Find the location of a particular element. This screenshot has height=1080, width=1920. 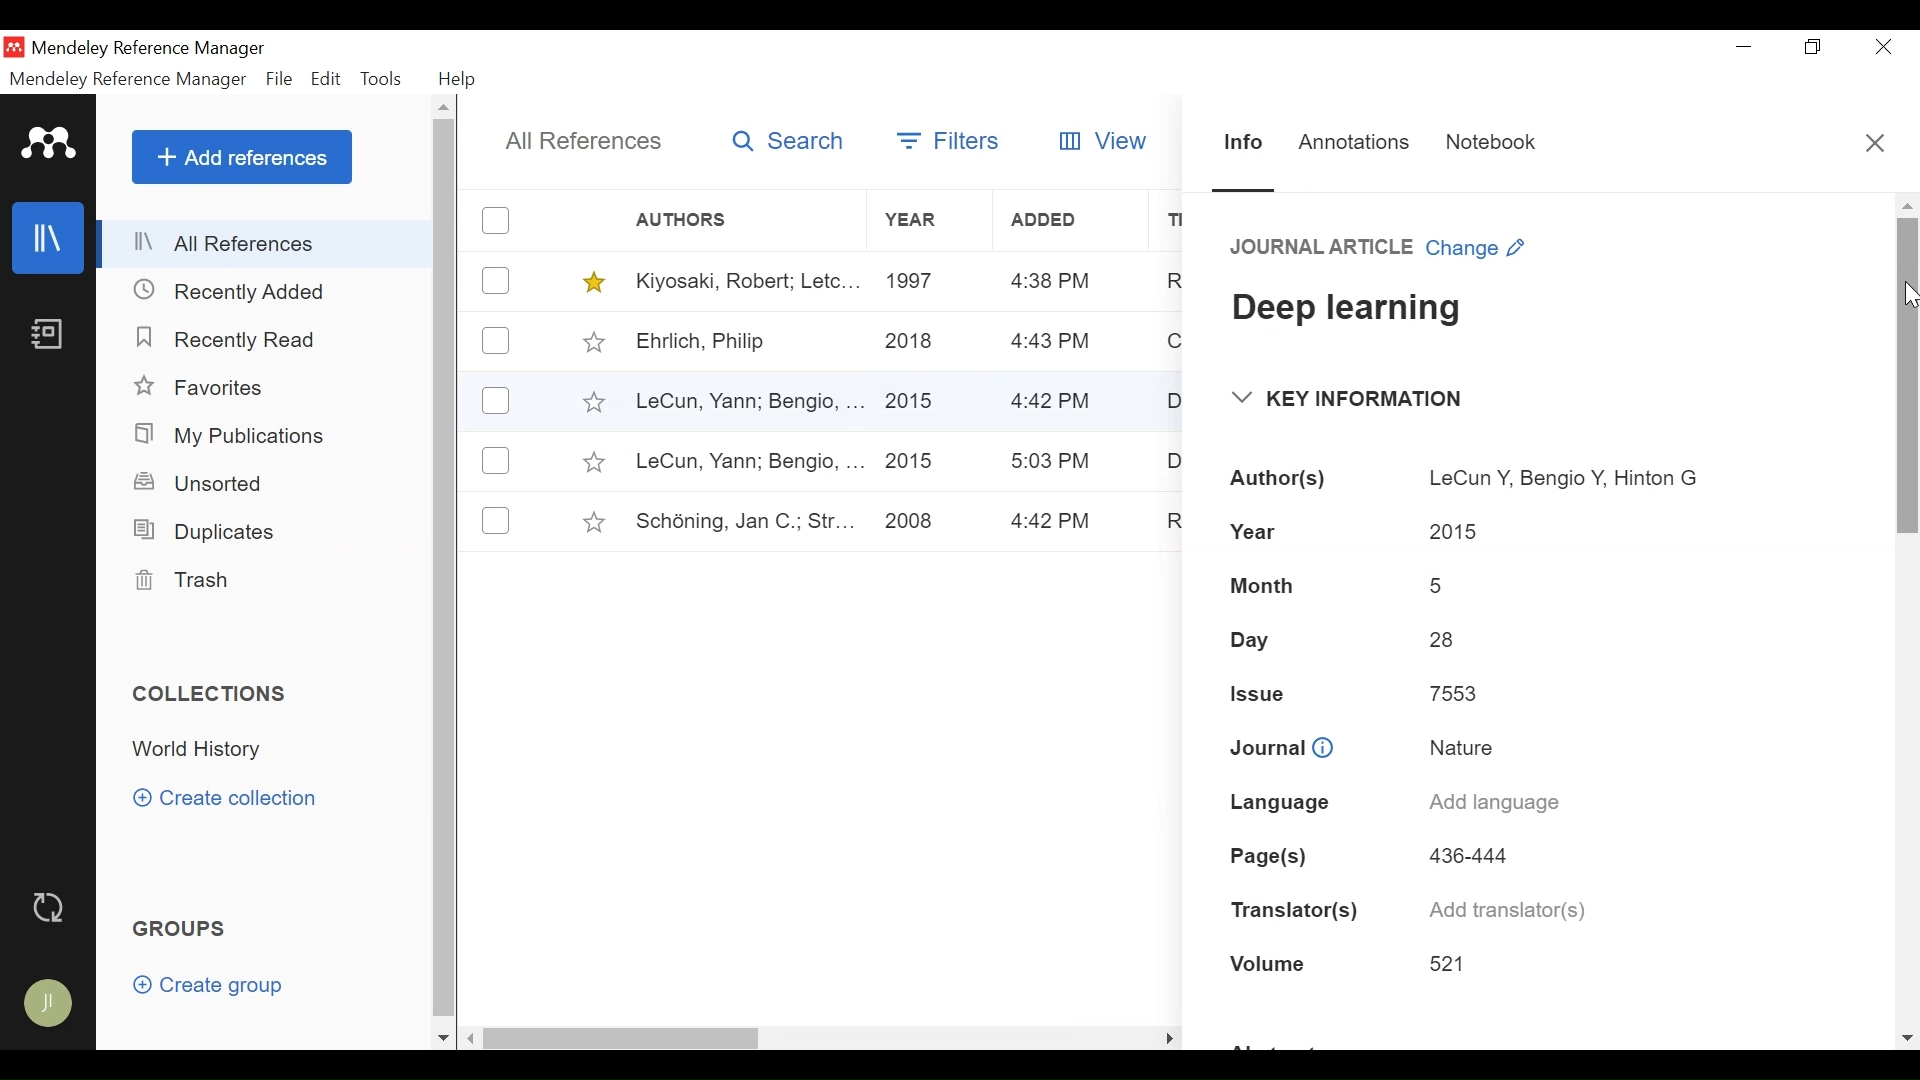

Close is located at coordinates (1883, 48).